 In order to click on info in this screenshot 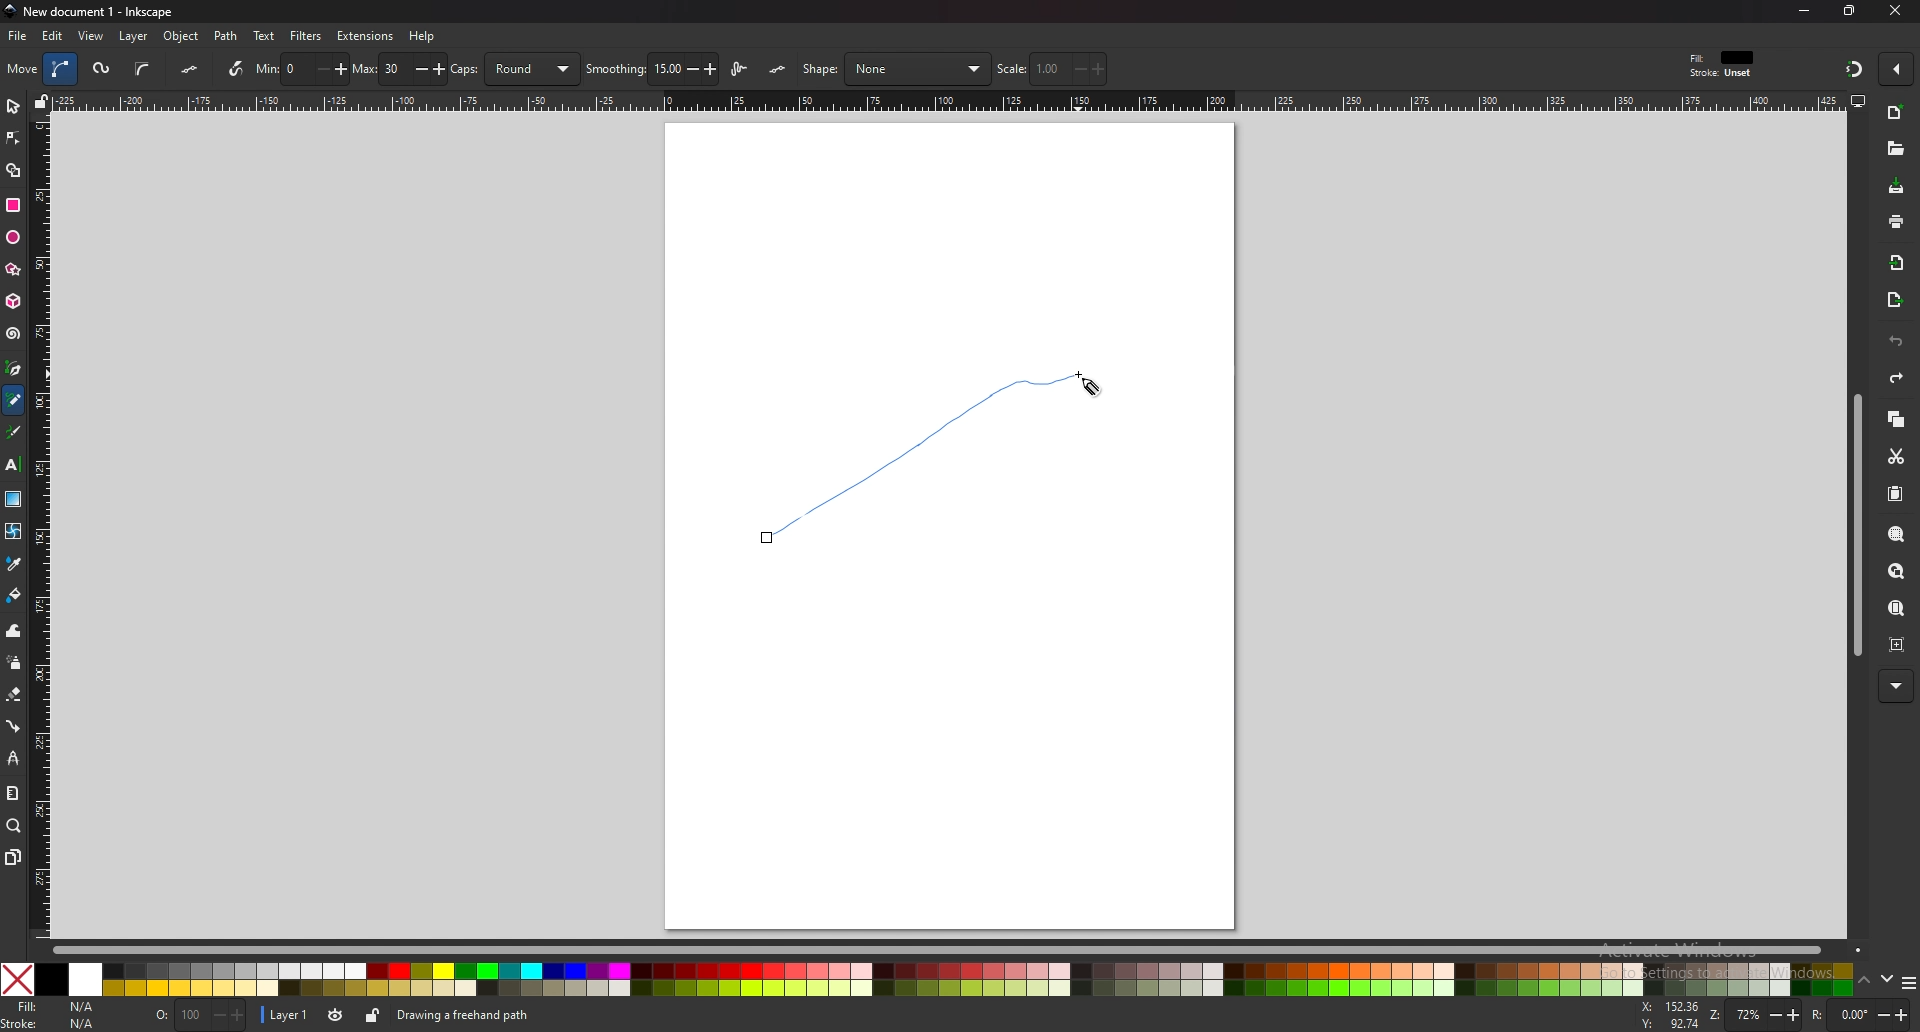, I will do `click(471, 1016)`.